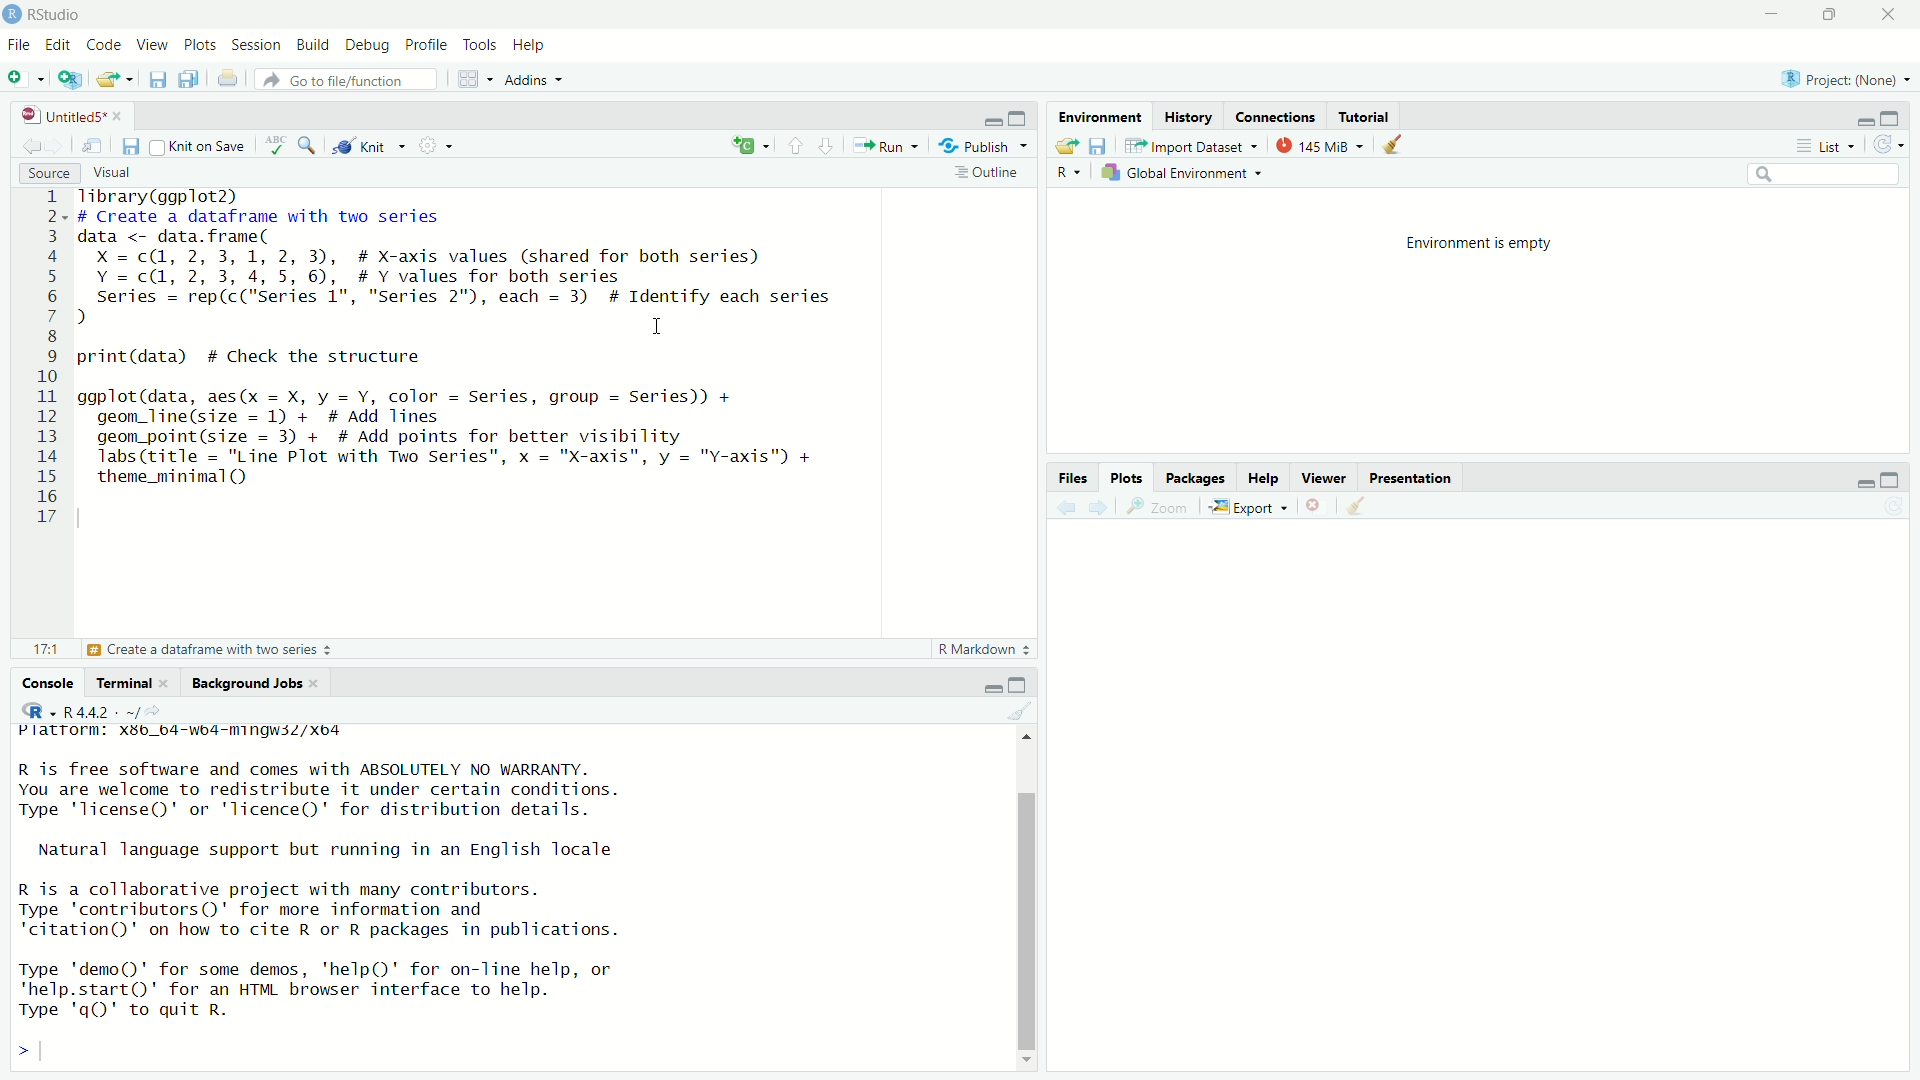  Describe the element at coordinates (1067, 506) in the screenshot. I see `Go back to the previous source selection` at that location.